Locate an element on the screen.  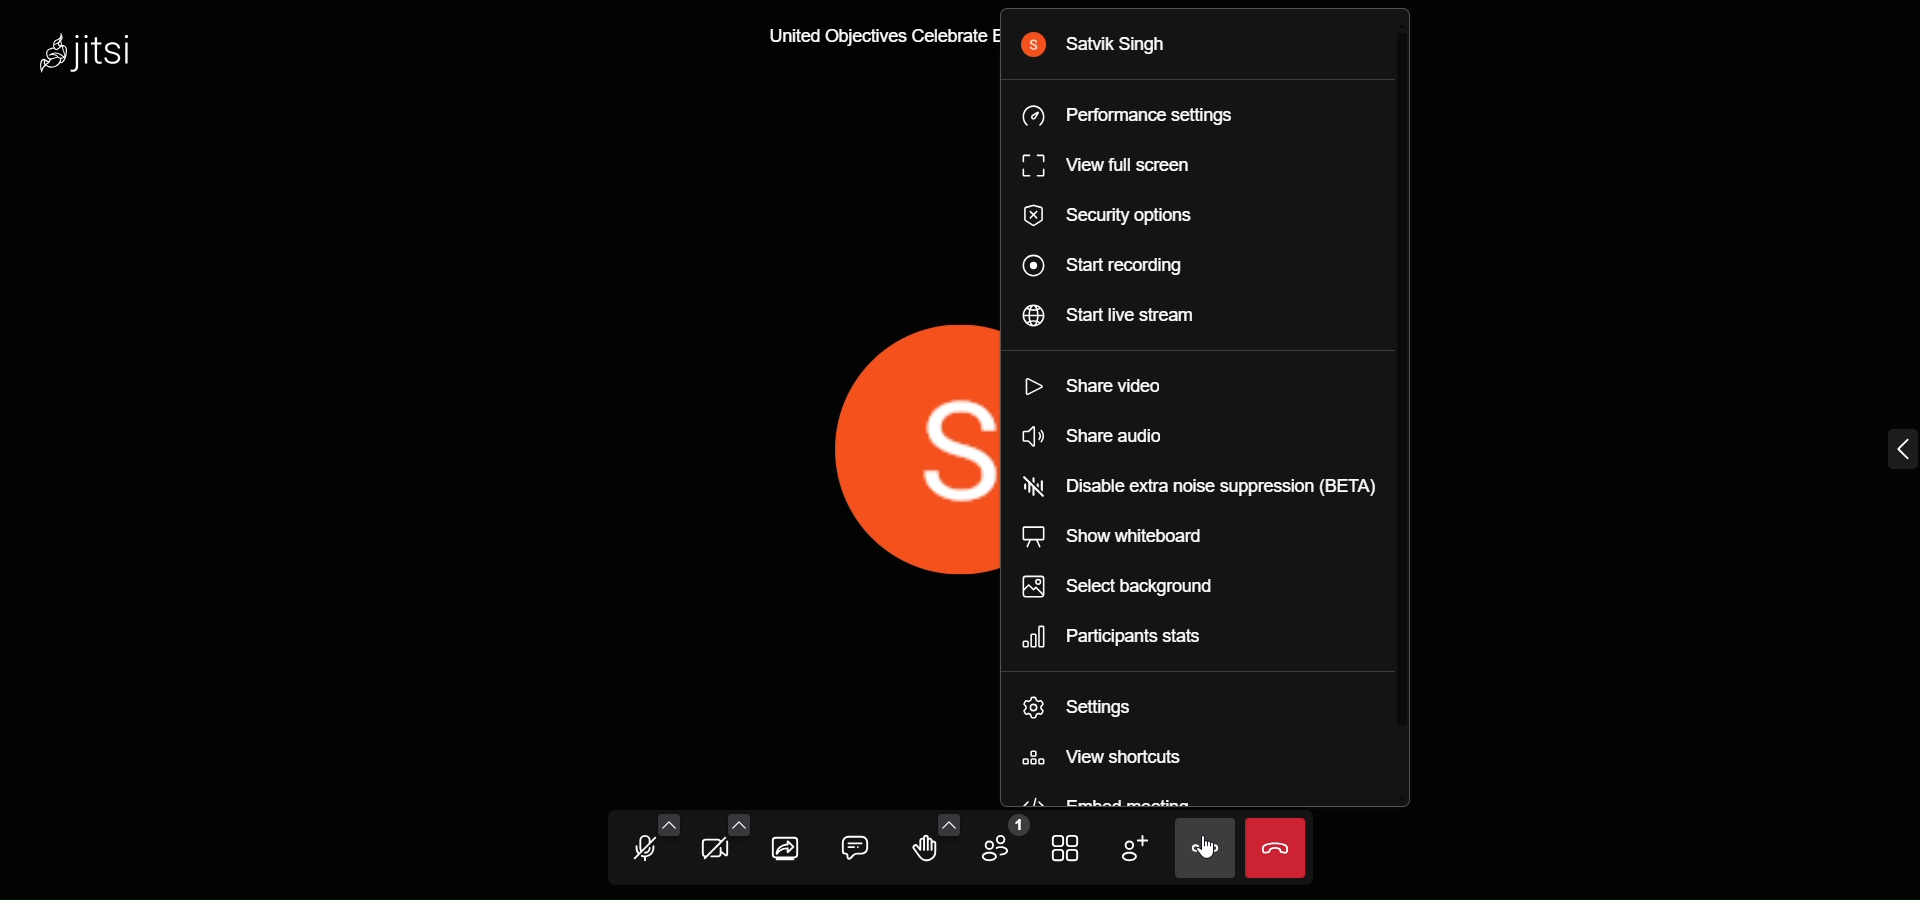
jitsi is located at coordinates (88, 51).